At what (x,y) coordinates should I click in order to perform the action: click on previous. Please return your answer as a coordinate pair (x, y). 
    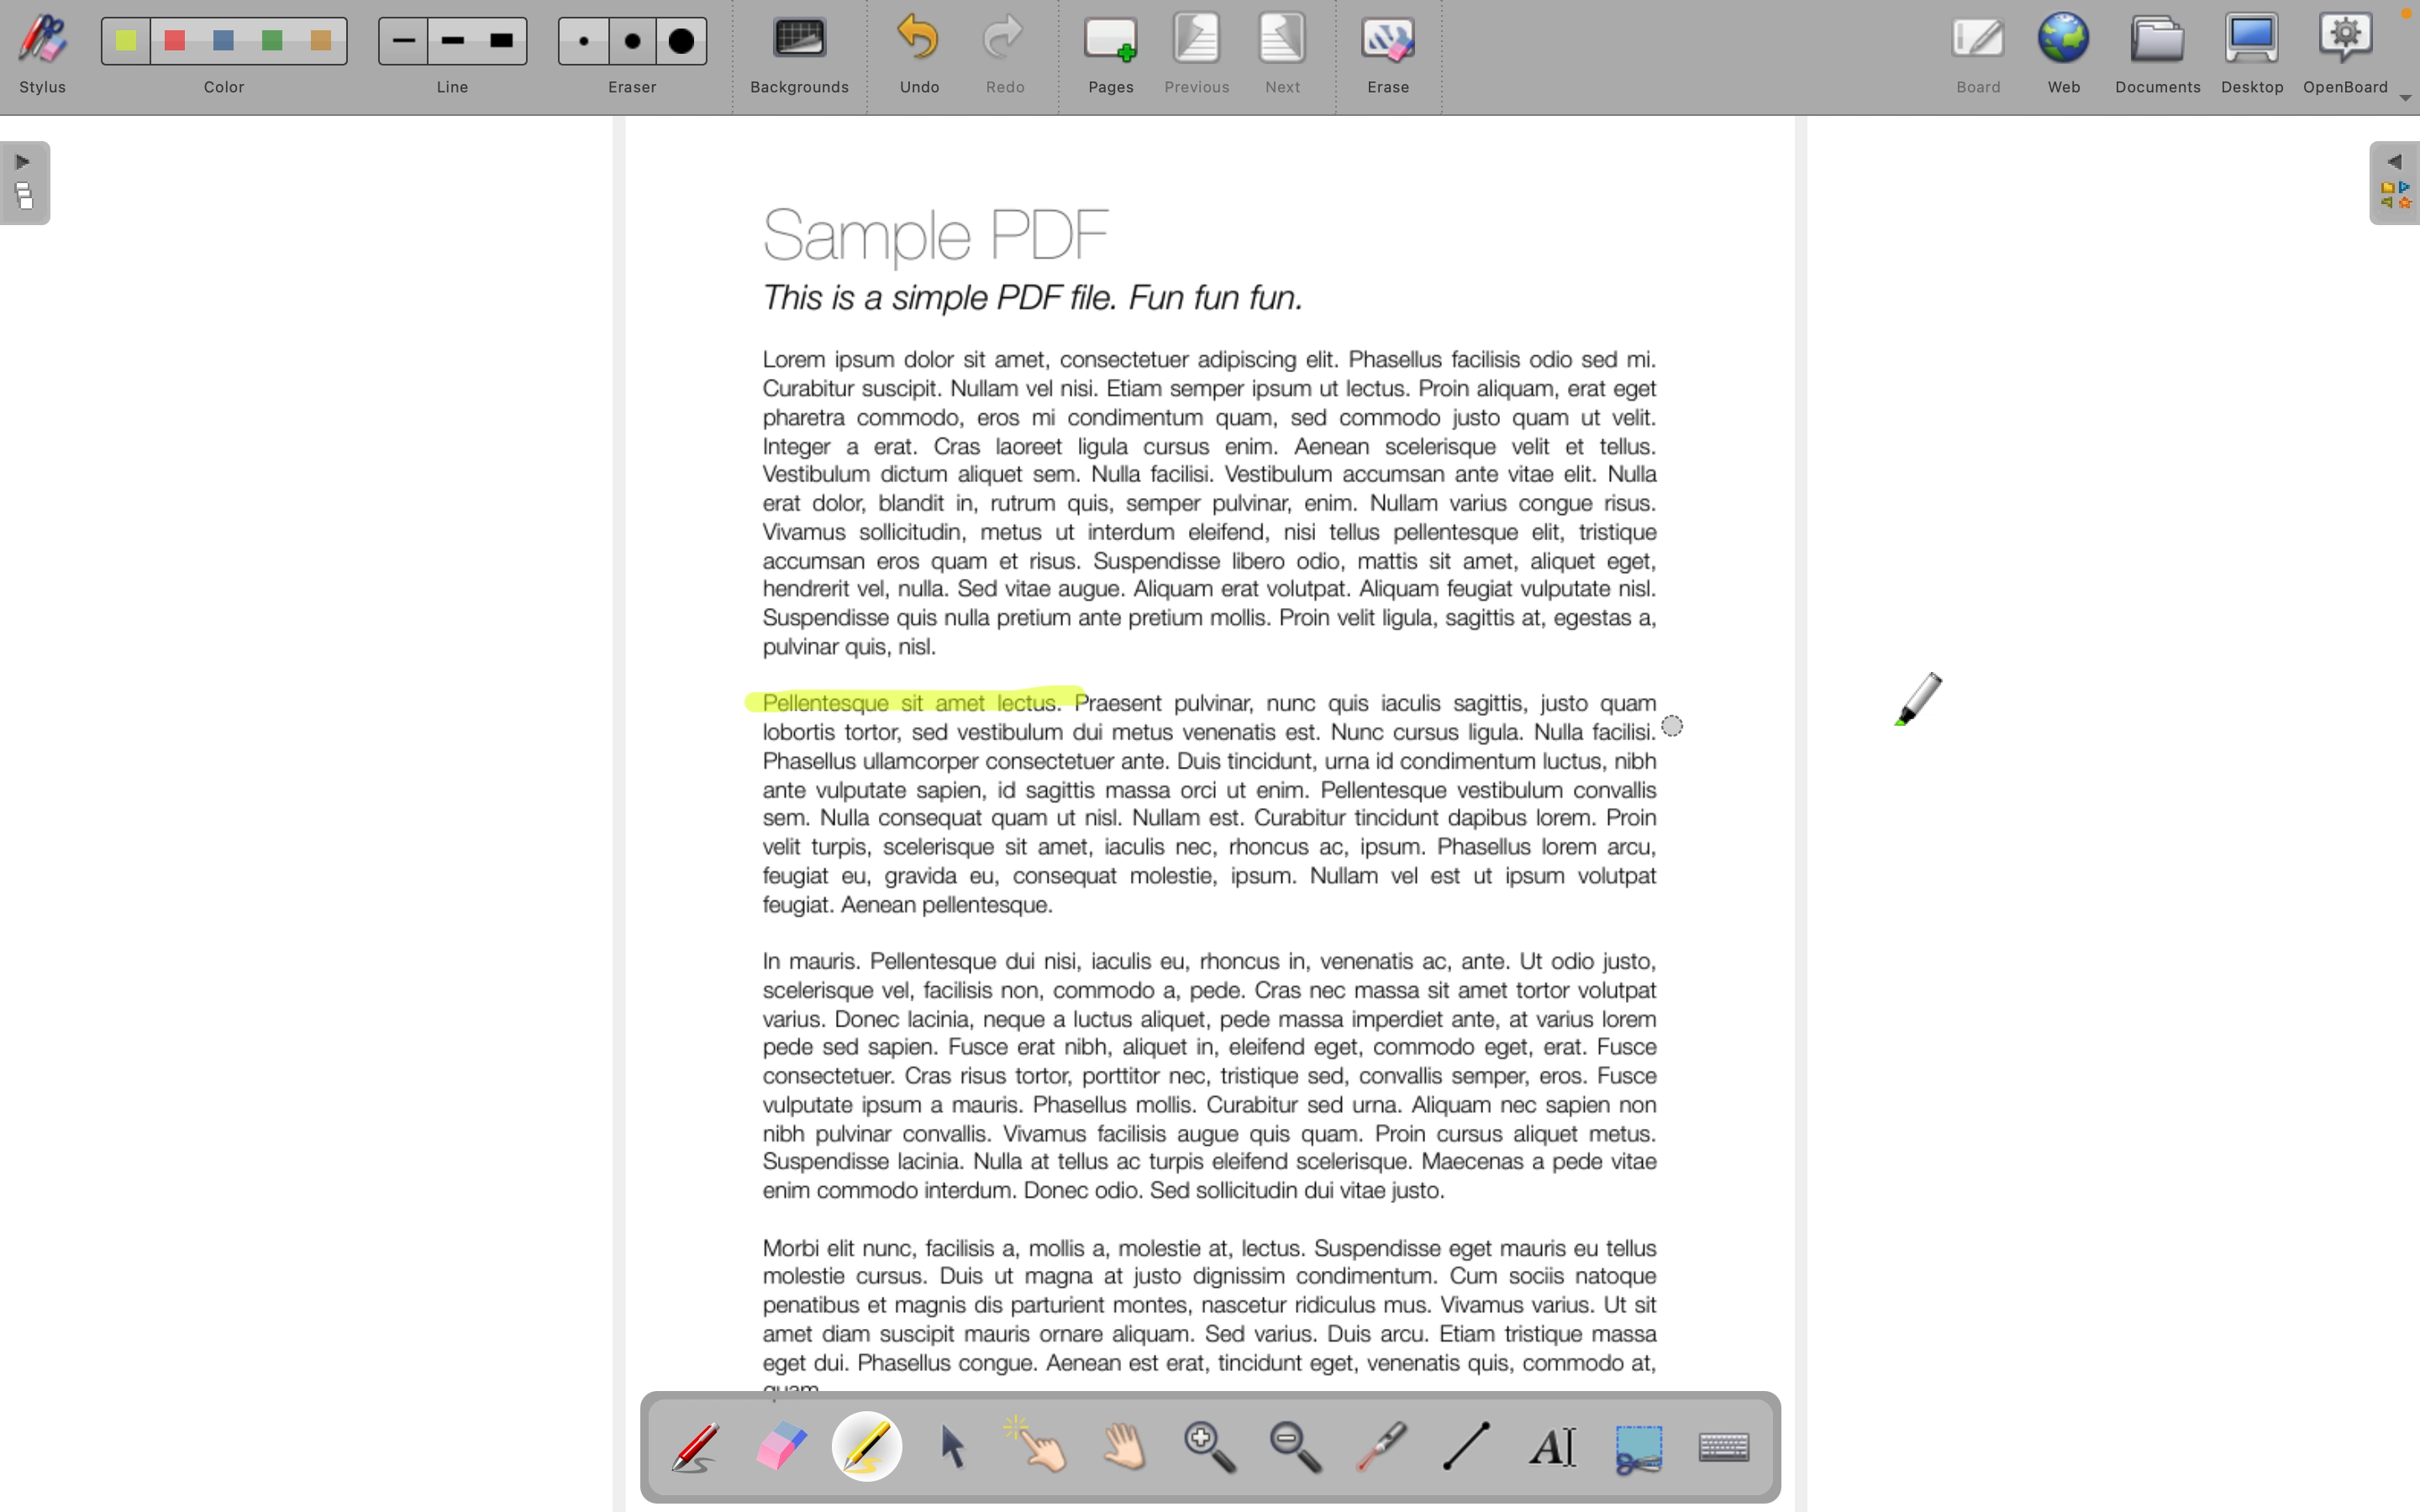
    Looking at the image, I should click on (1193, 56).